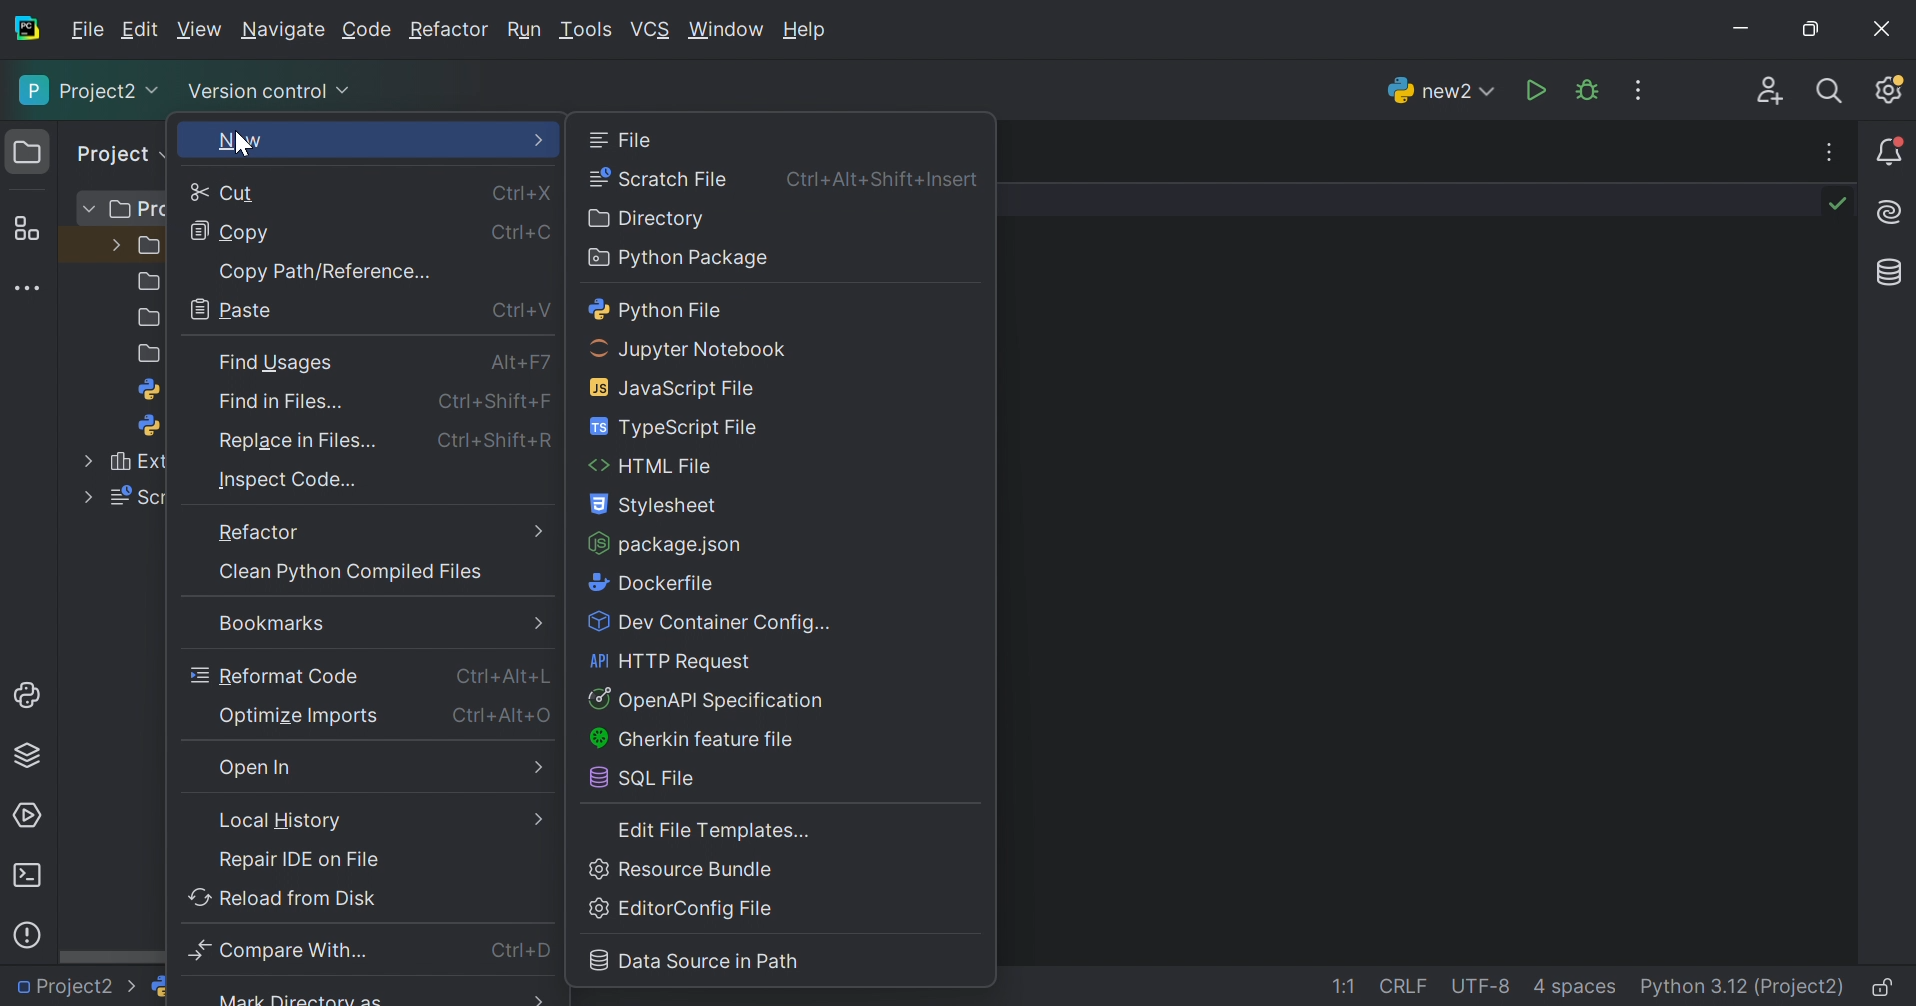  What do you see at coordinates (301, 441) in the screenshot?
I see `Replace in files` at bounding box center [301, 441].